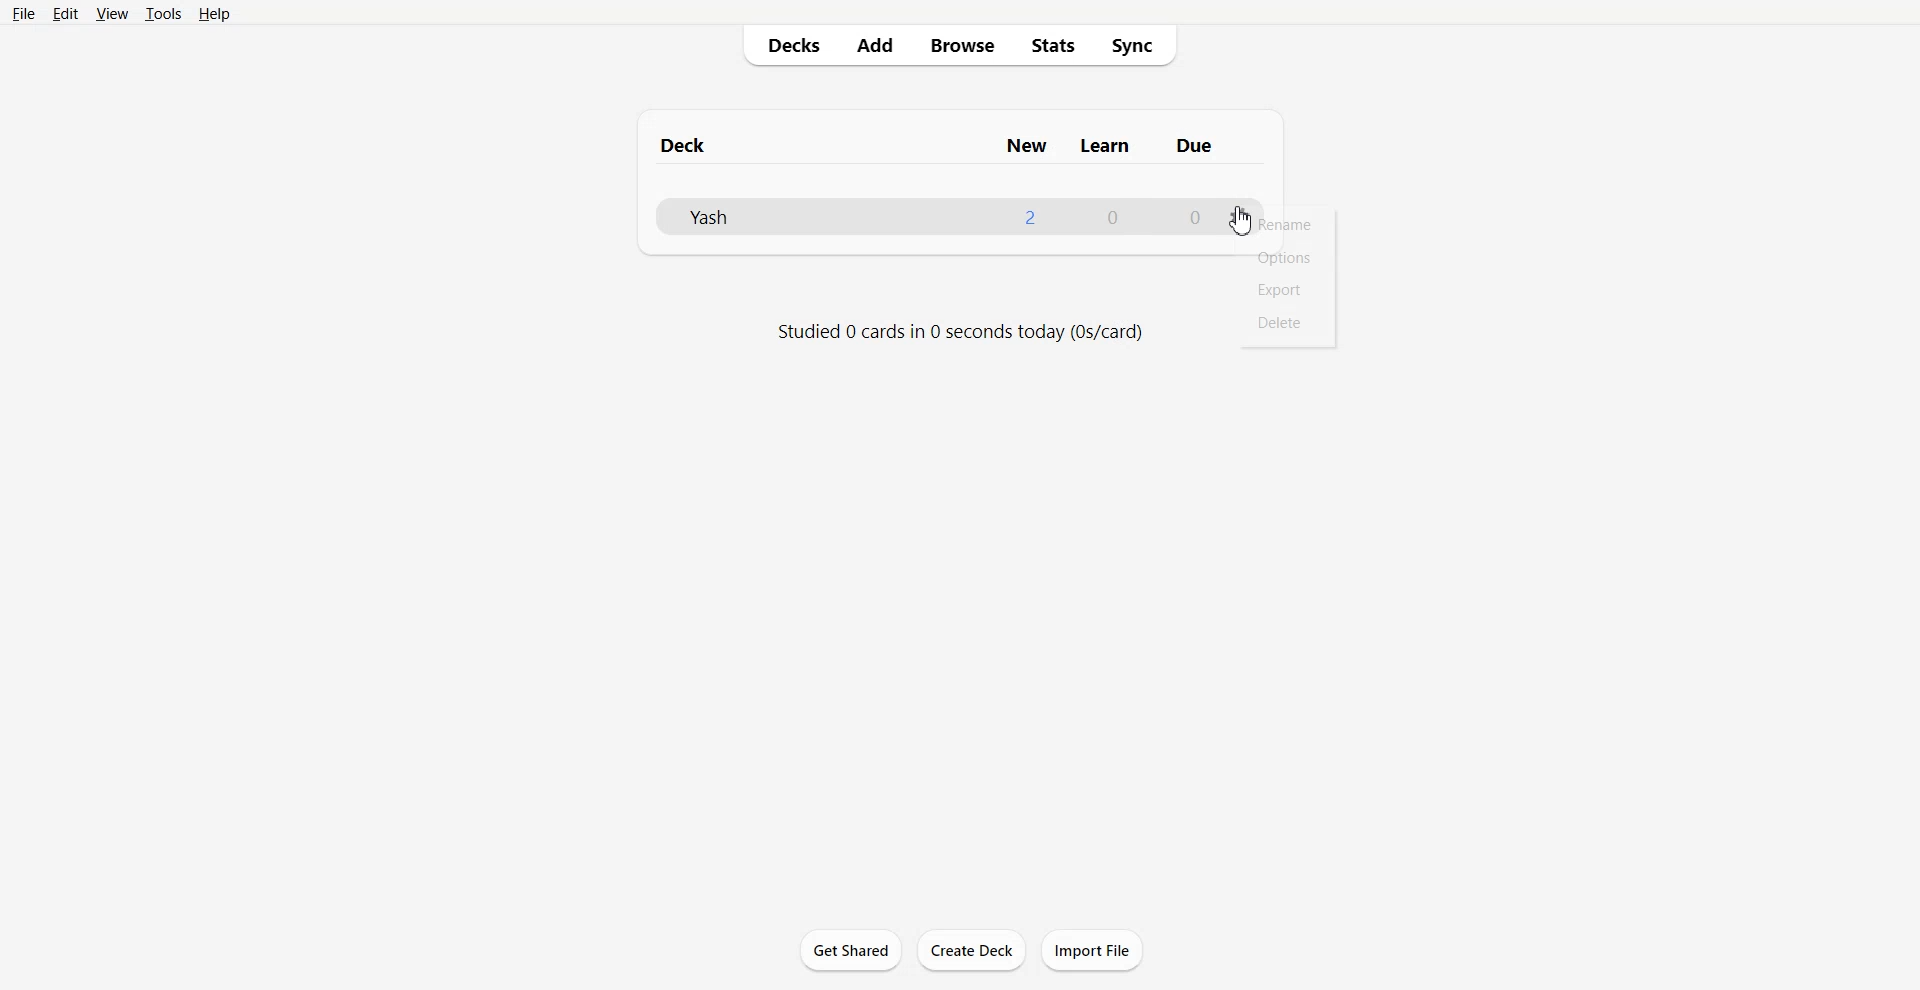  Describe the element at coordinates (1026, 146) in the screenshot. I see `new` at that location.